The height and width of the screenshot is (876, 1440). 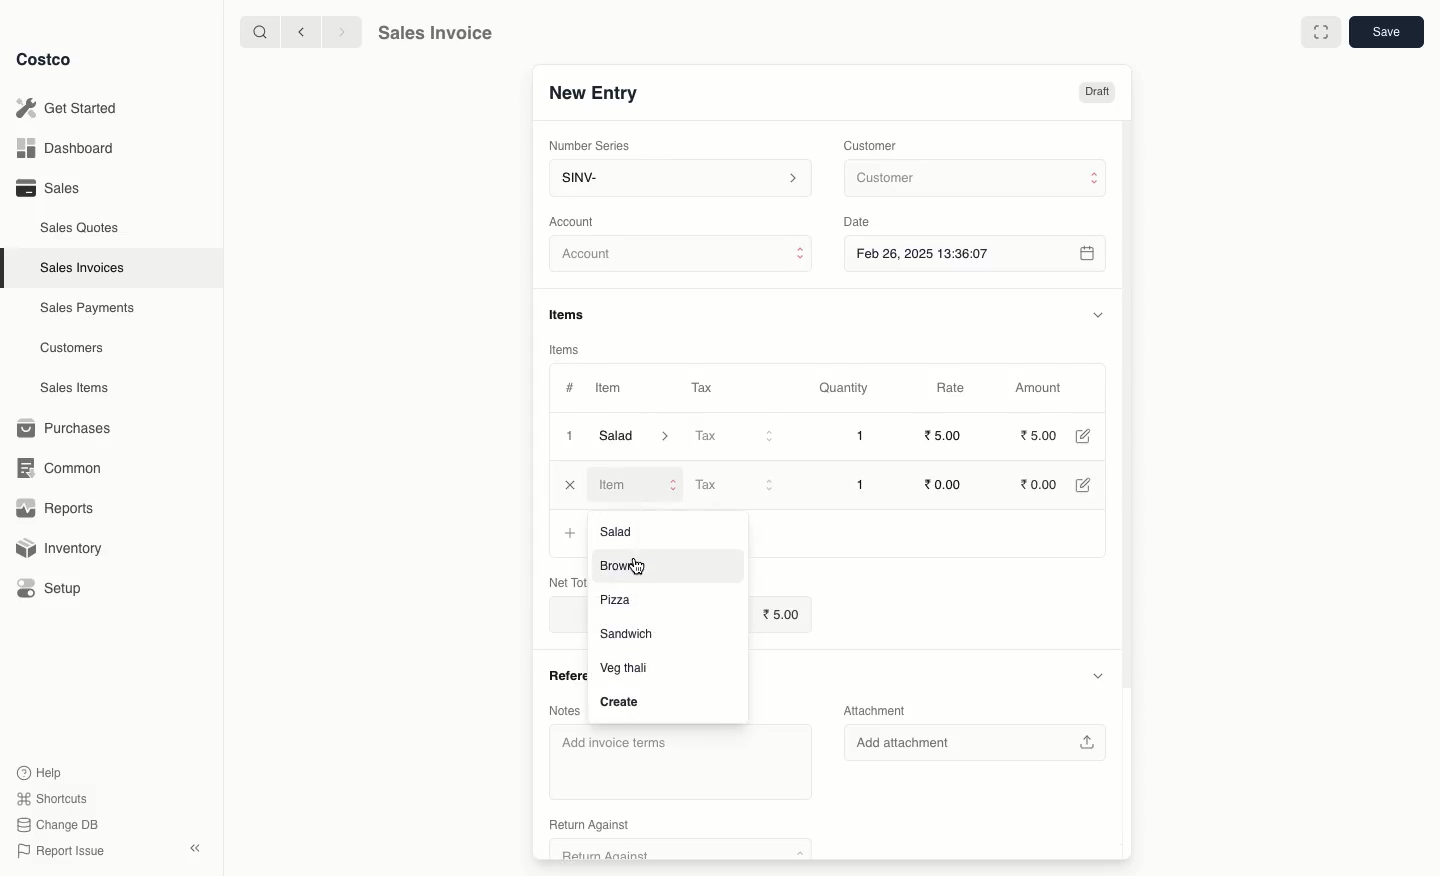 I want to click on SINV-, so click(x=679, y=180).